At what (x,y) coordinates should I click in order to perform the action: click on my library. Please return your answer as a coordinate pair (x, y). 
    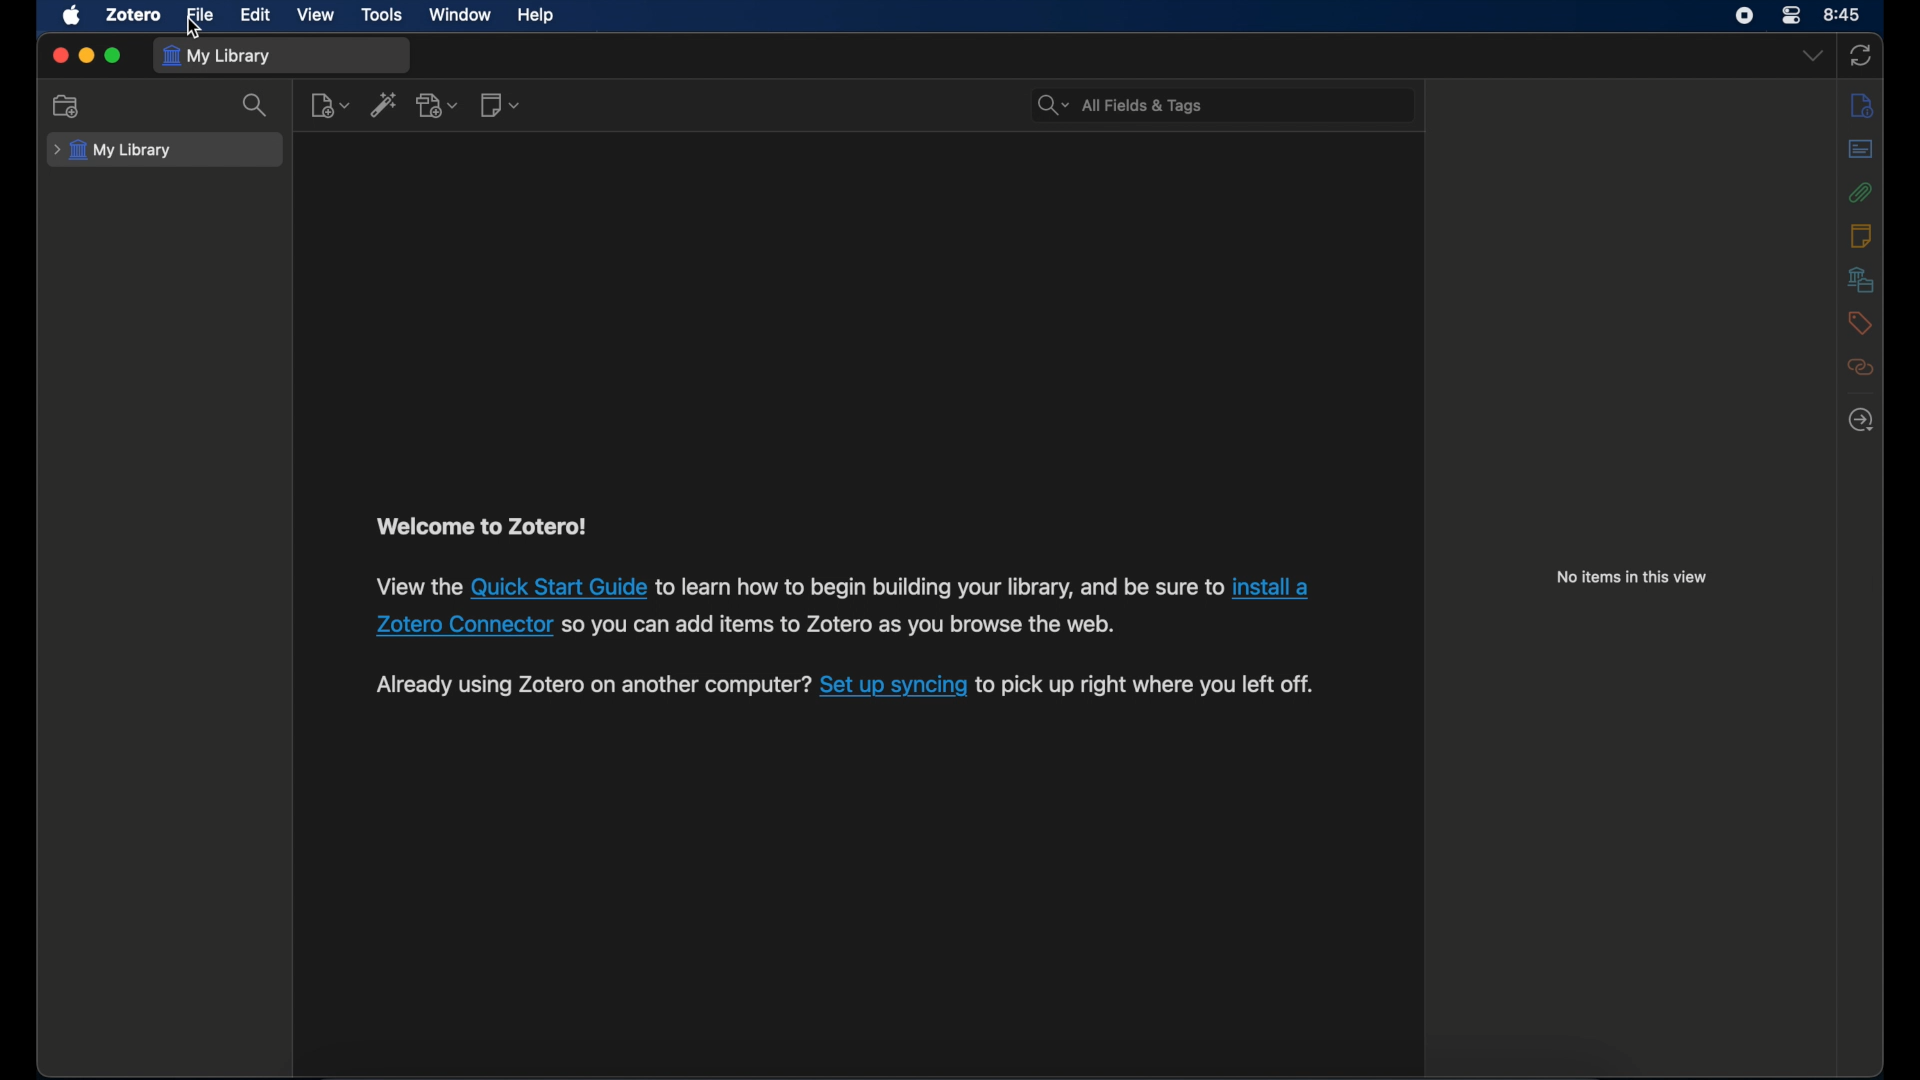
    Looking at the image, I should click on (115, 151).